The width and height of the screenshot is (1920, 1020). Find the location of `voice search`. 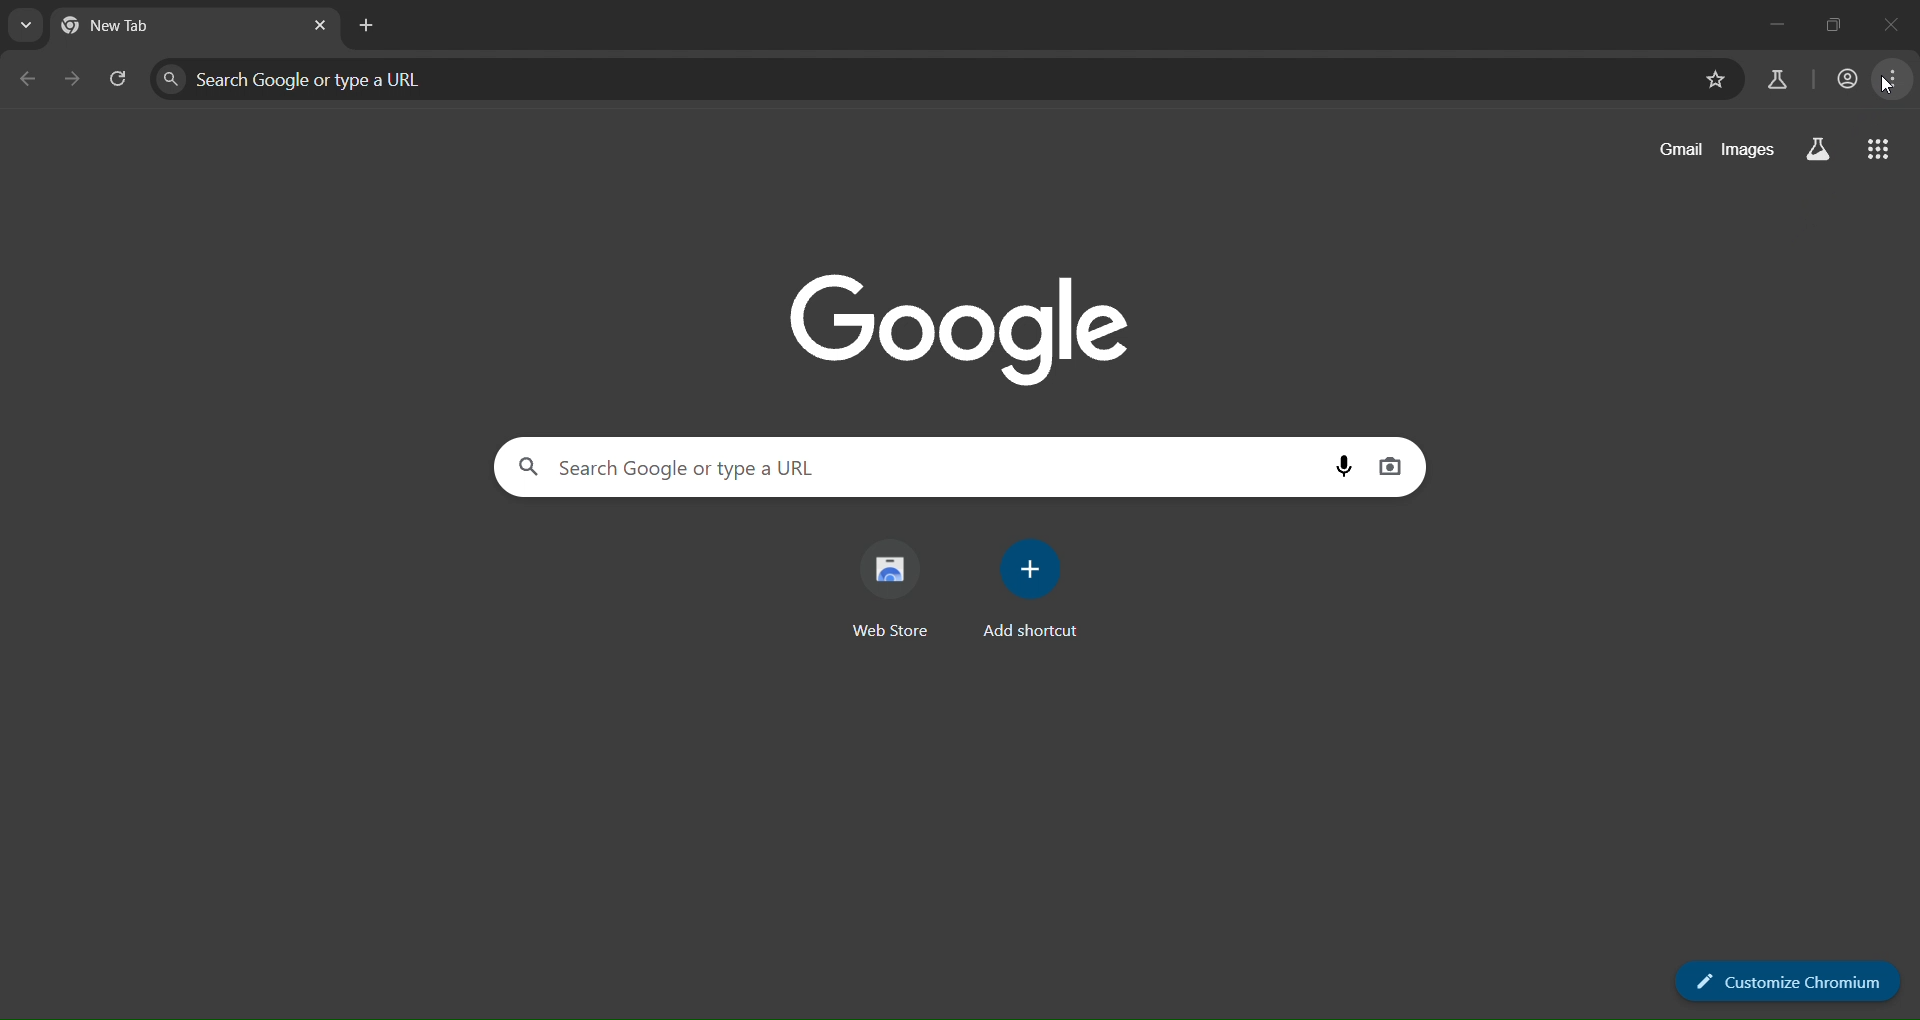

voice search is located at coordinates (1346, 468).